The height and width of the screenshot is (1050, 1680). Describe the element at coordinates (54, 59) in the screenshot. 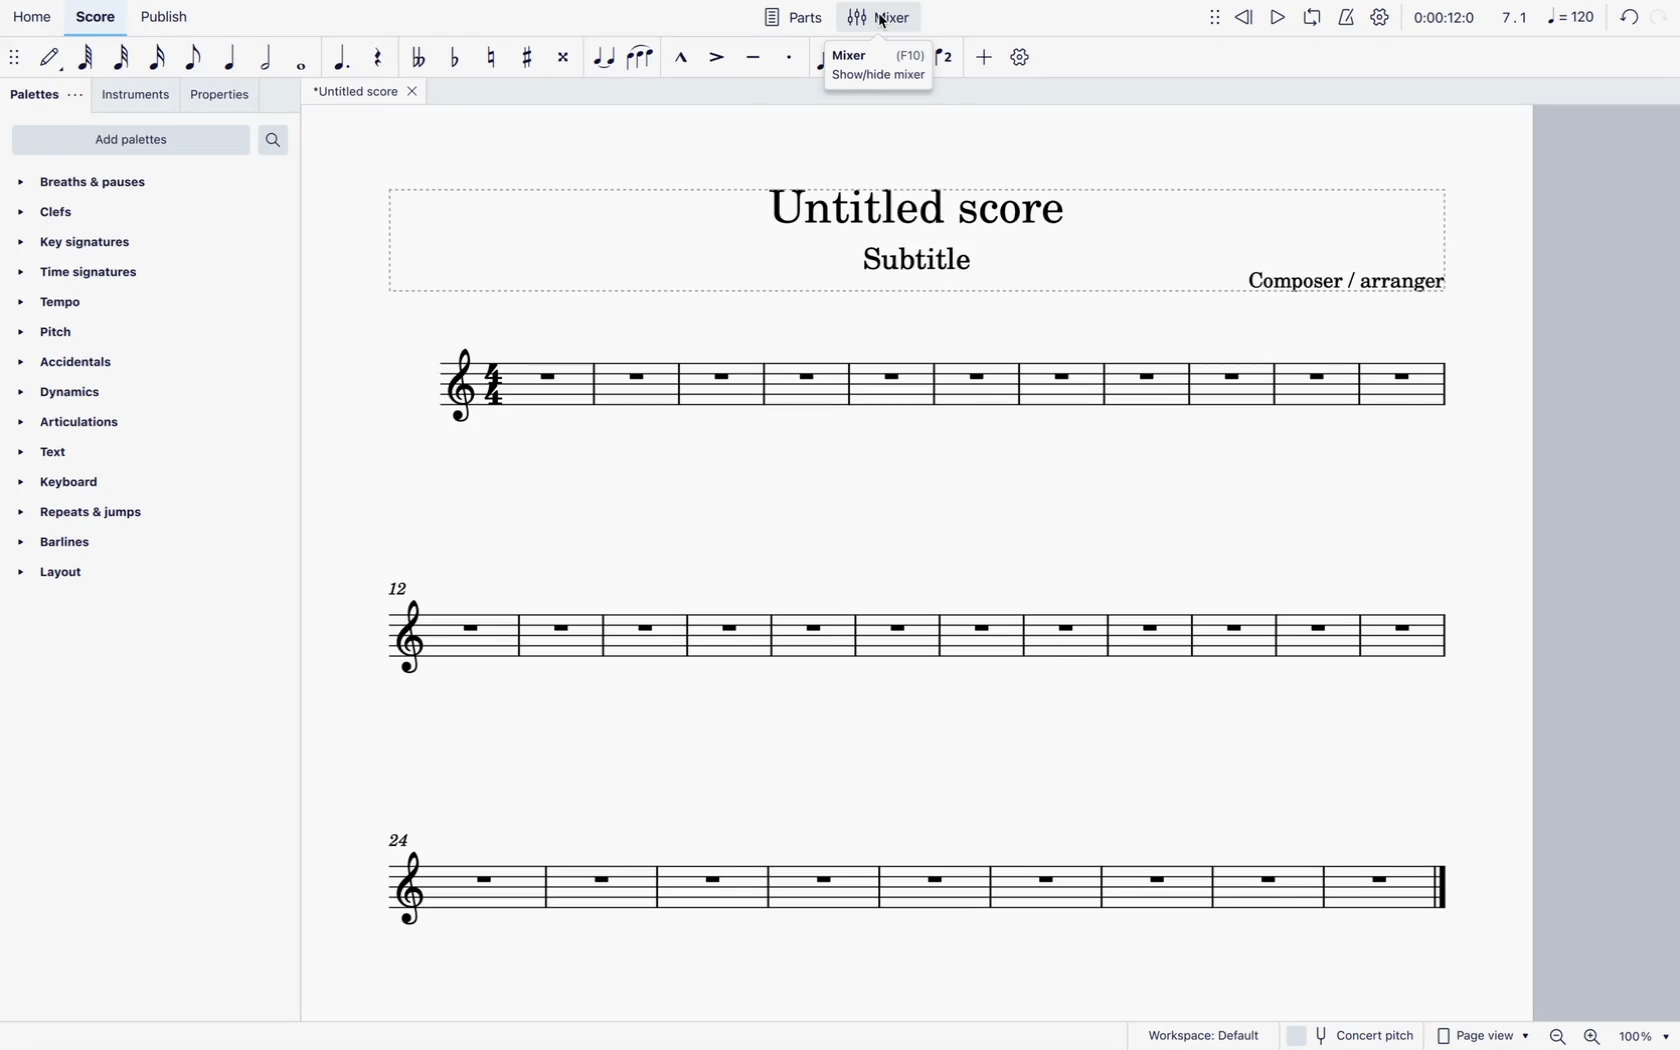

I see `default` at that location.